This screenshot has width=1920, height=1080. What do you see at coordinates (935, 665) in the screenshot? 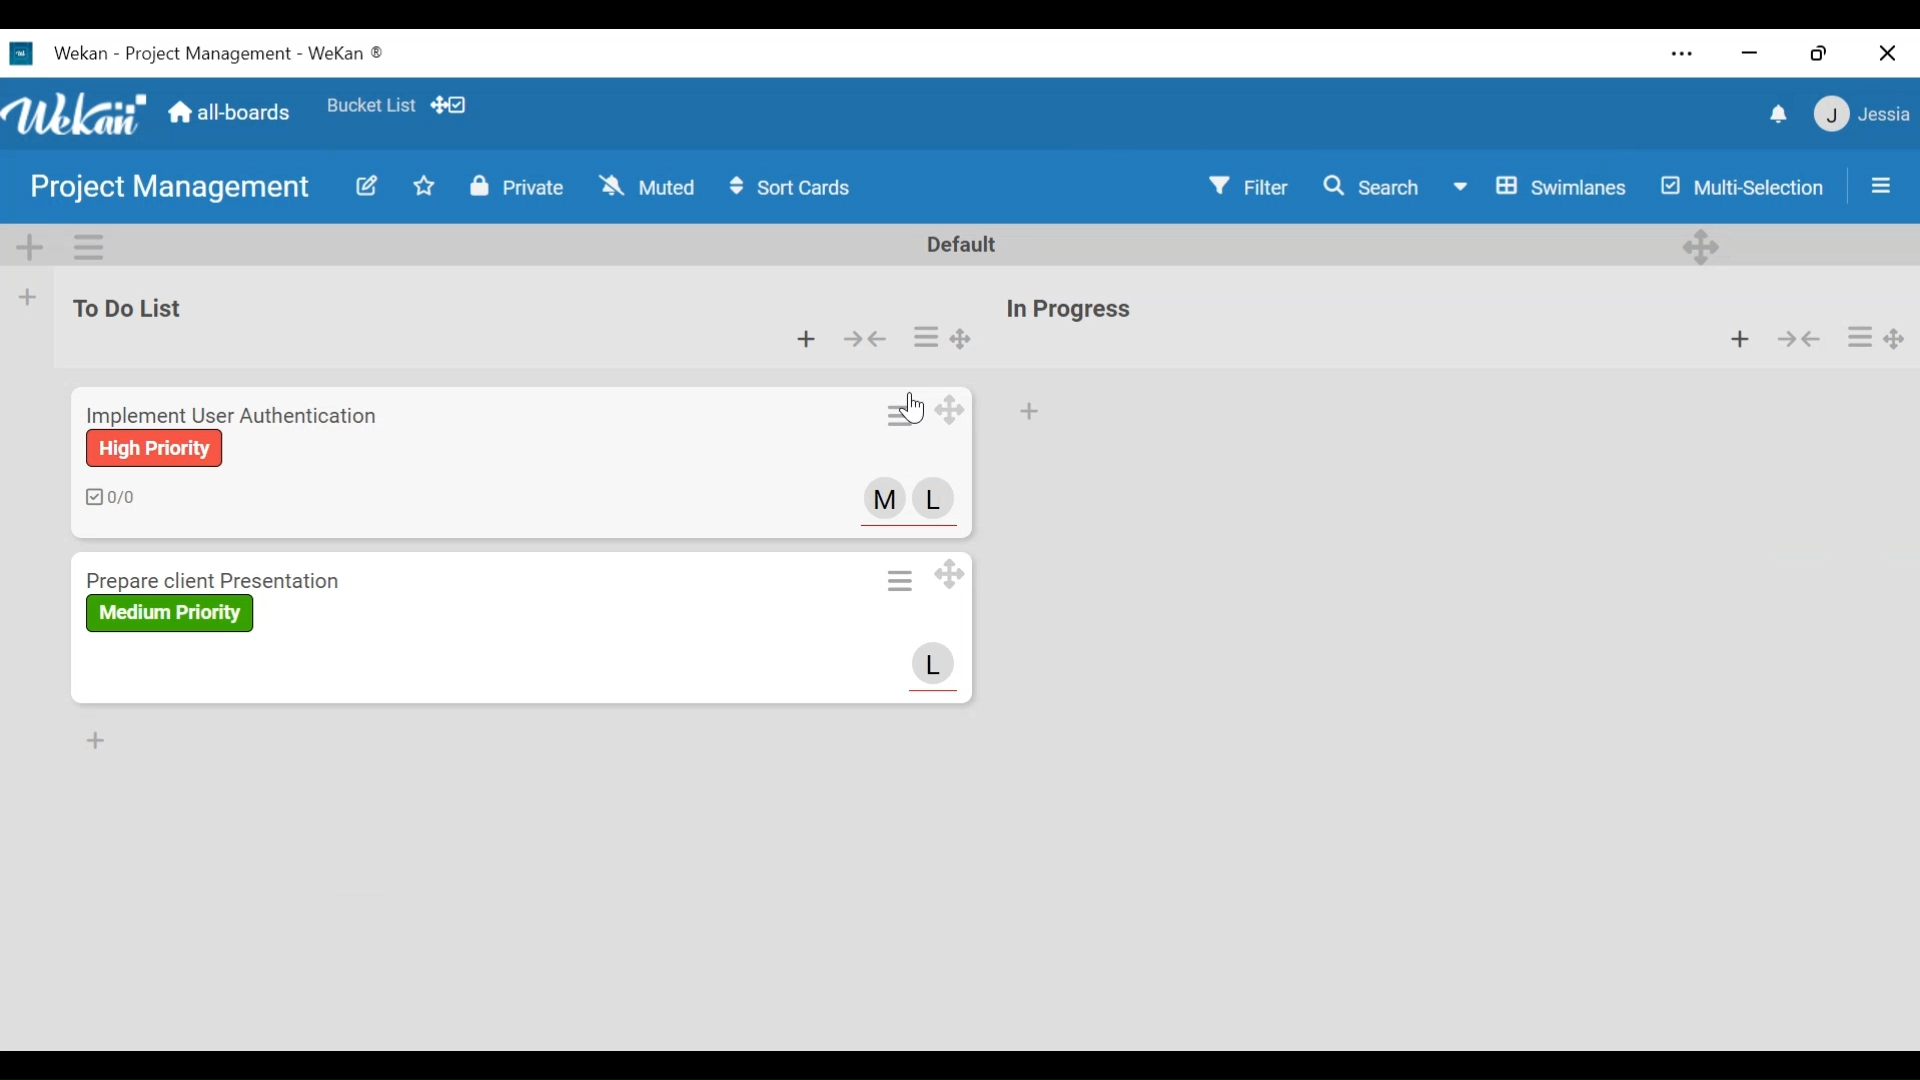
I see `member` at bounding box center [935, 665].